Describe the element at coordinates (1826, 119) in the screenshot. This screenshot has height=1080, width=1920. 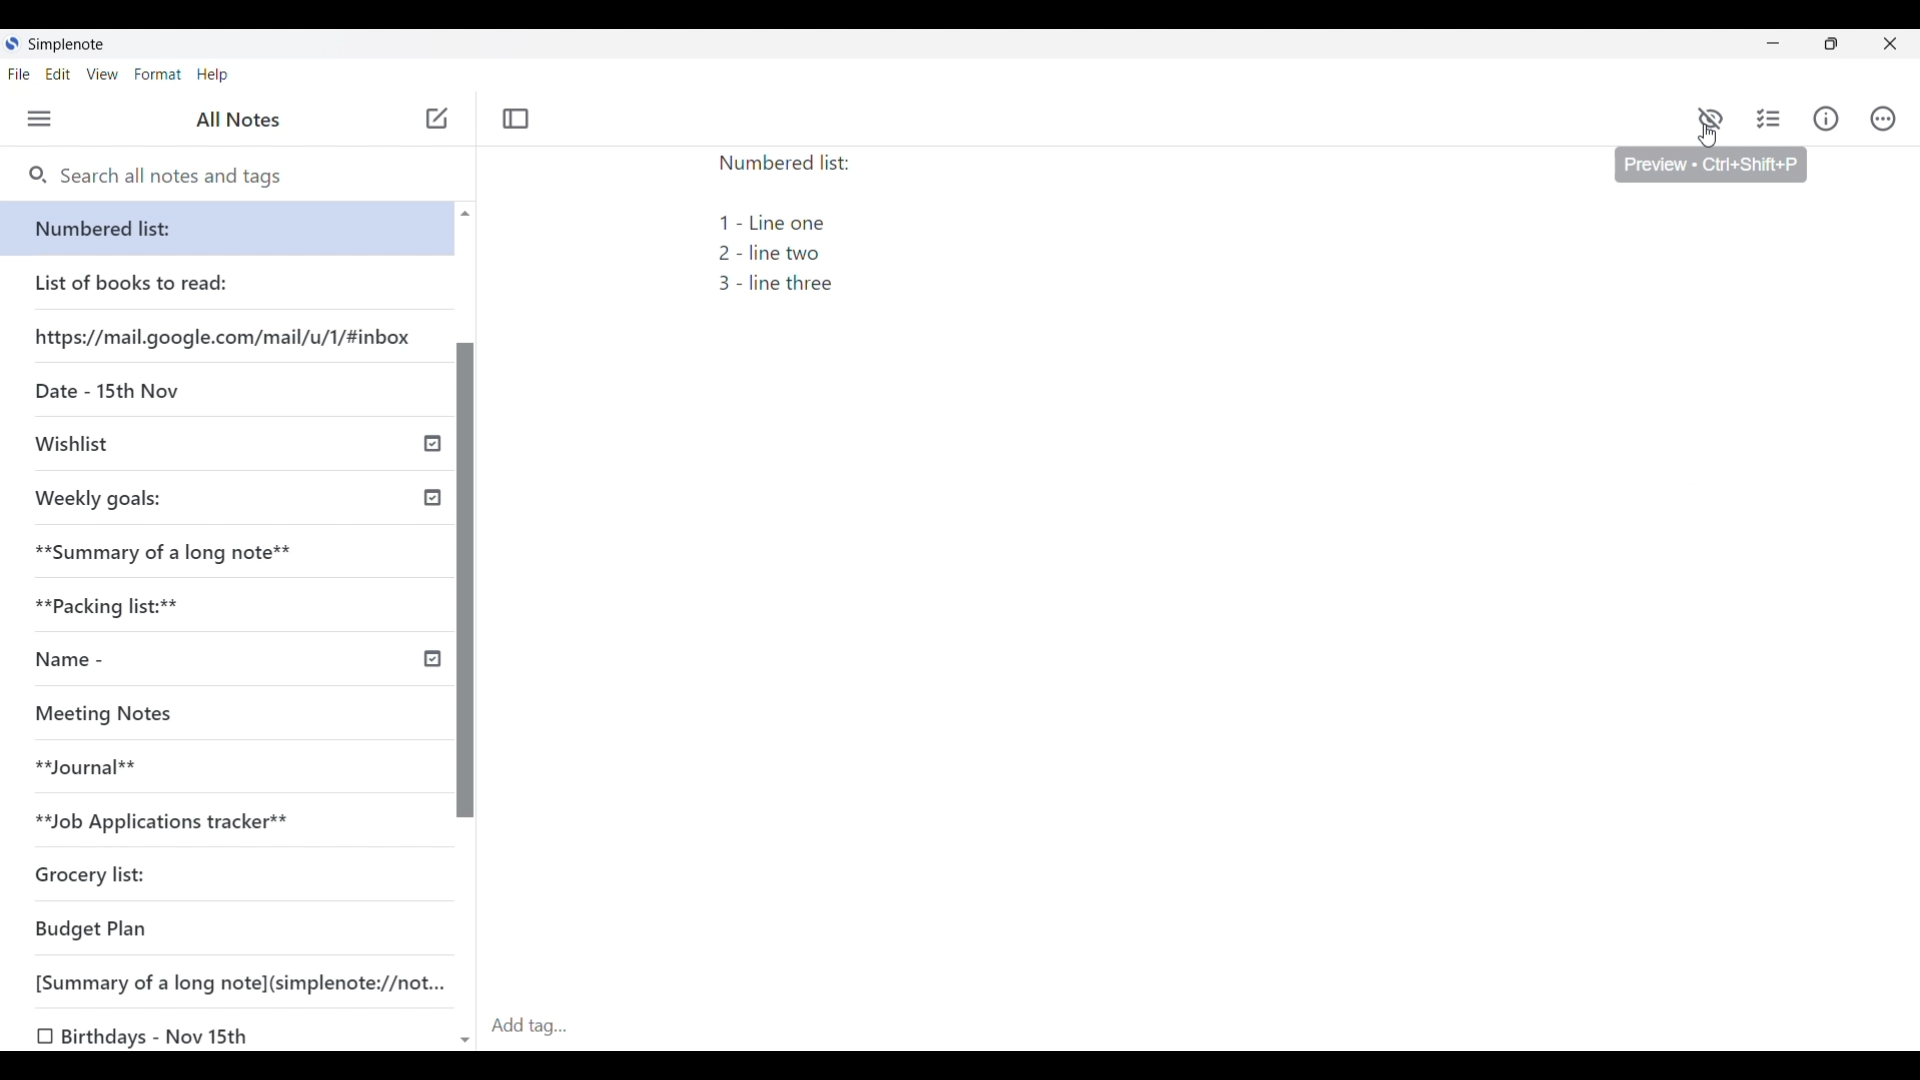
I see `Info` at that location.